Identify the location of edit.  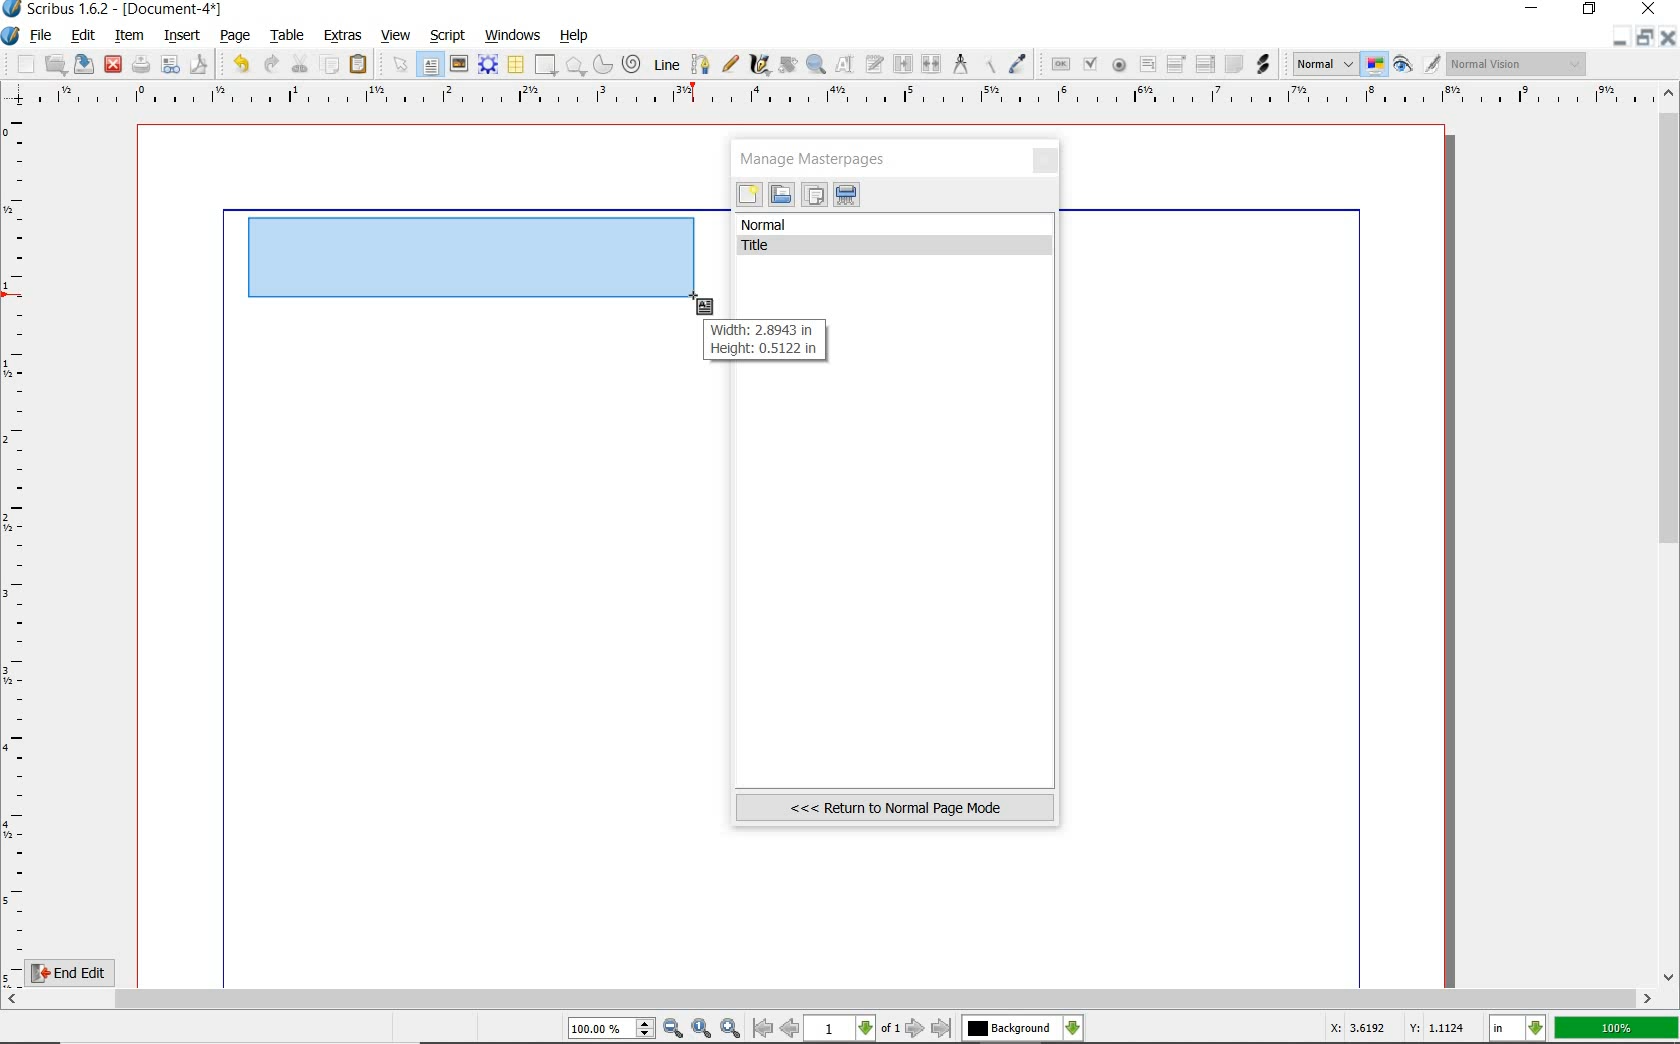
(81, 37).